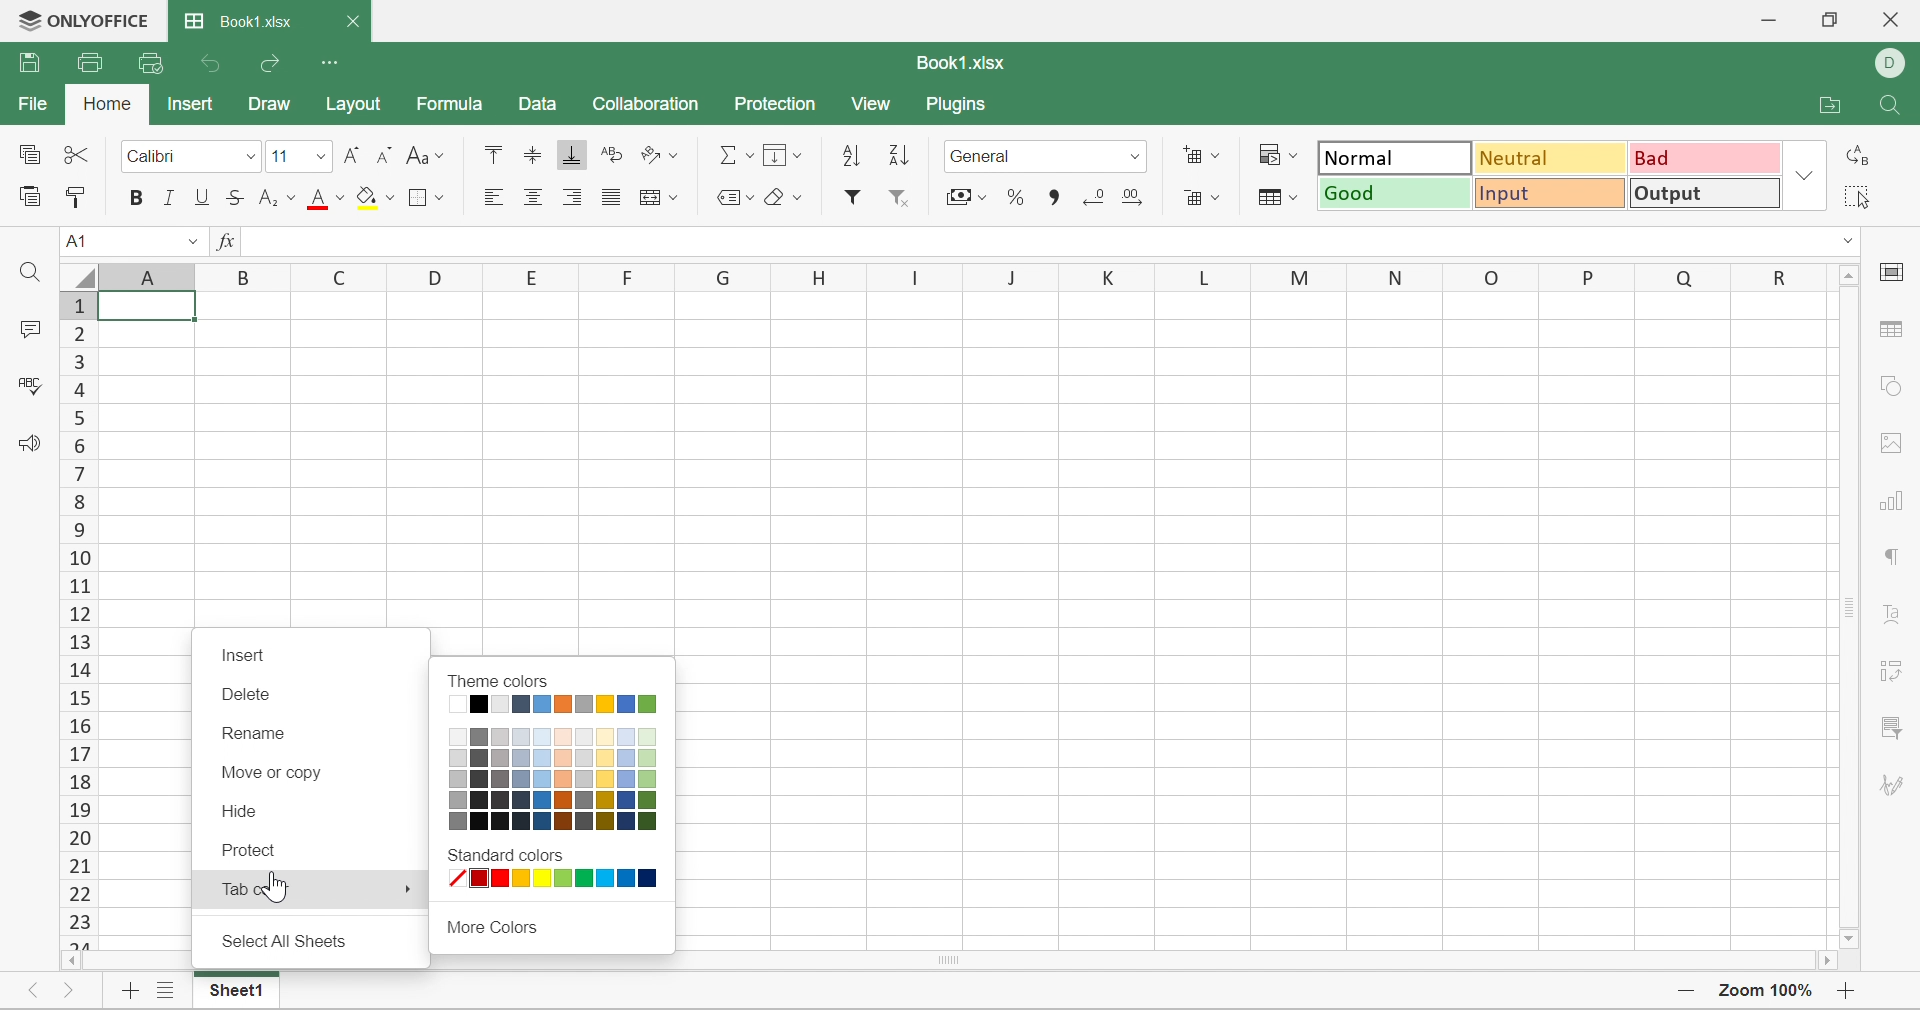  Describe the element at coordinates (1285, 275) in the screenshot. I see `M` at that location.